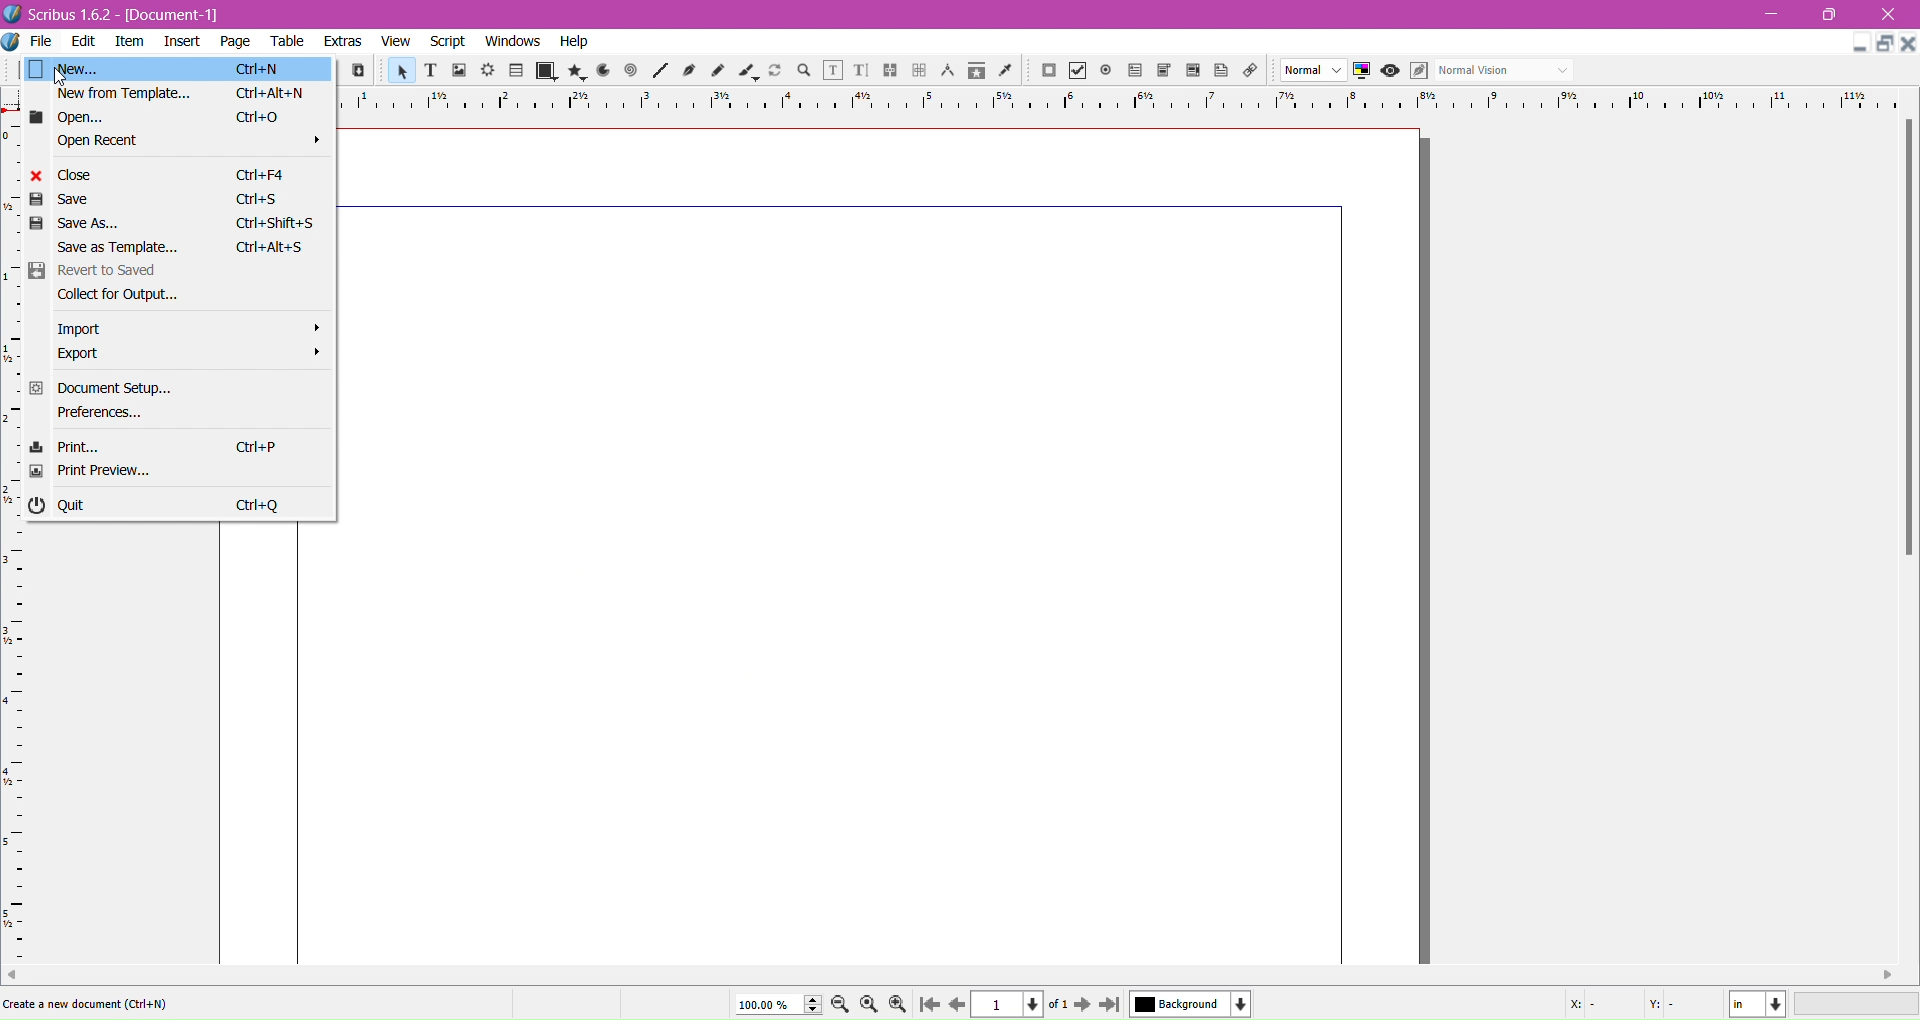 This screenshot has height=1020, width=1920. What do you see at coordinates (174, 416) in the screenshot?
I see `Preferences` at bounding box center [174, 416].